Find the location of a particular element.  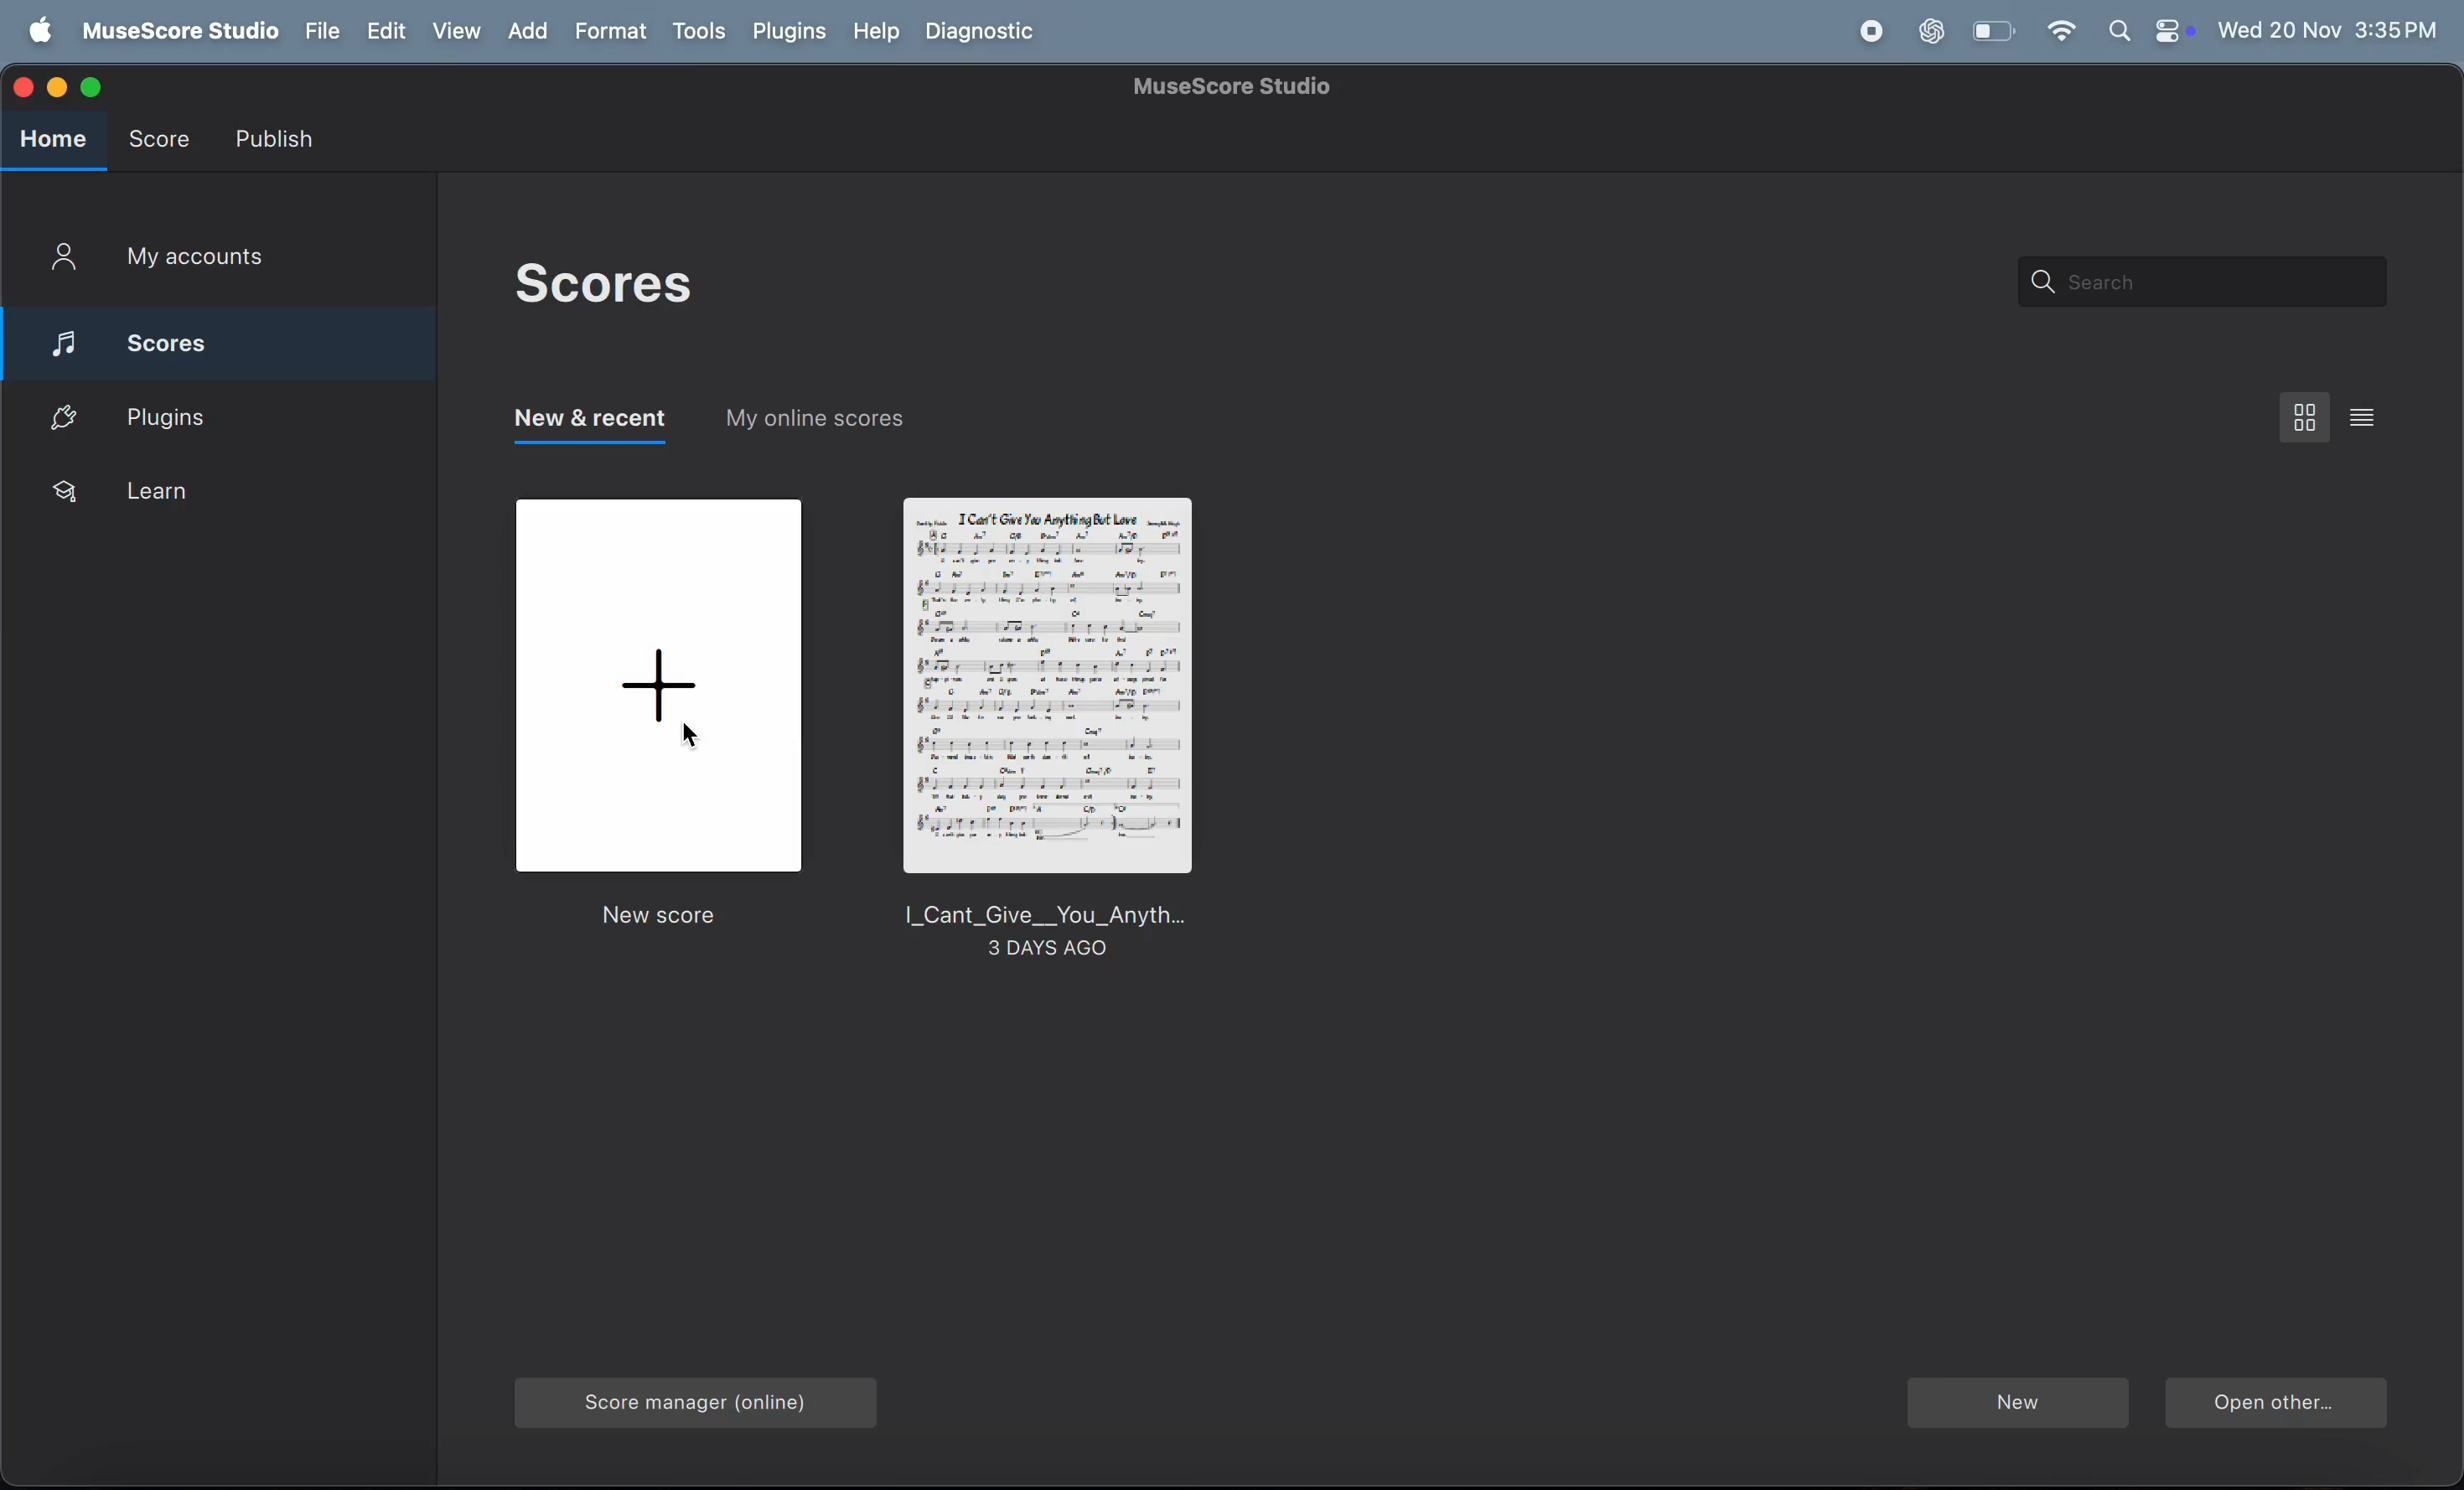

My account is located at coordinates (159, 260).